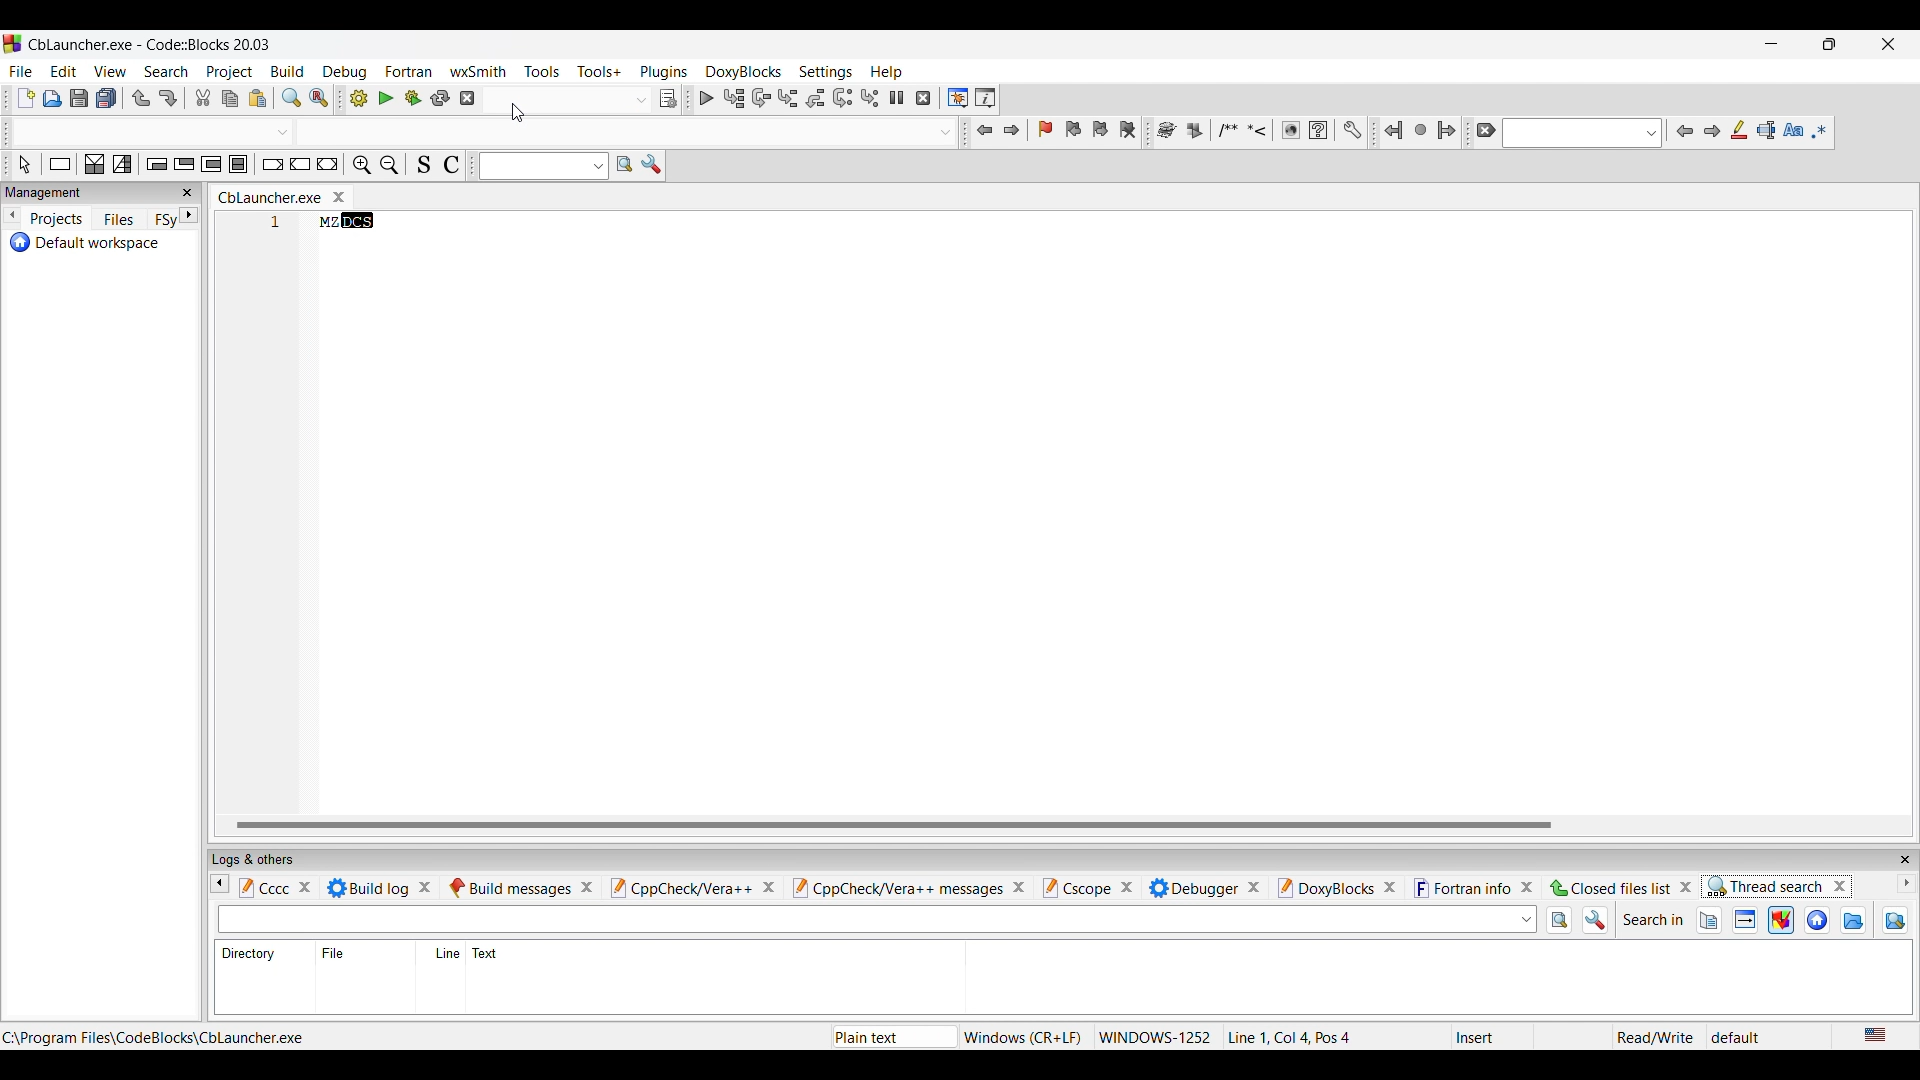  Describe the element at coordinates (440, 98) in the screenshot. I see `Rebuild` at that location.